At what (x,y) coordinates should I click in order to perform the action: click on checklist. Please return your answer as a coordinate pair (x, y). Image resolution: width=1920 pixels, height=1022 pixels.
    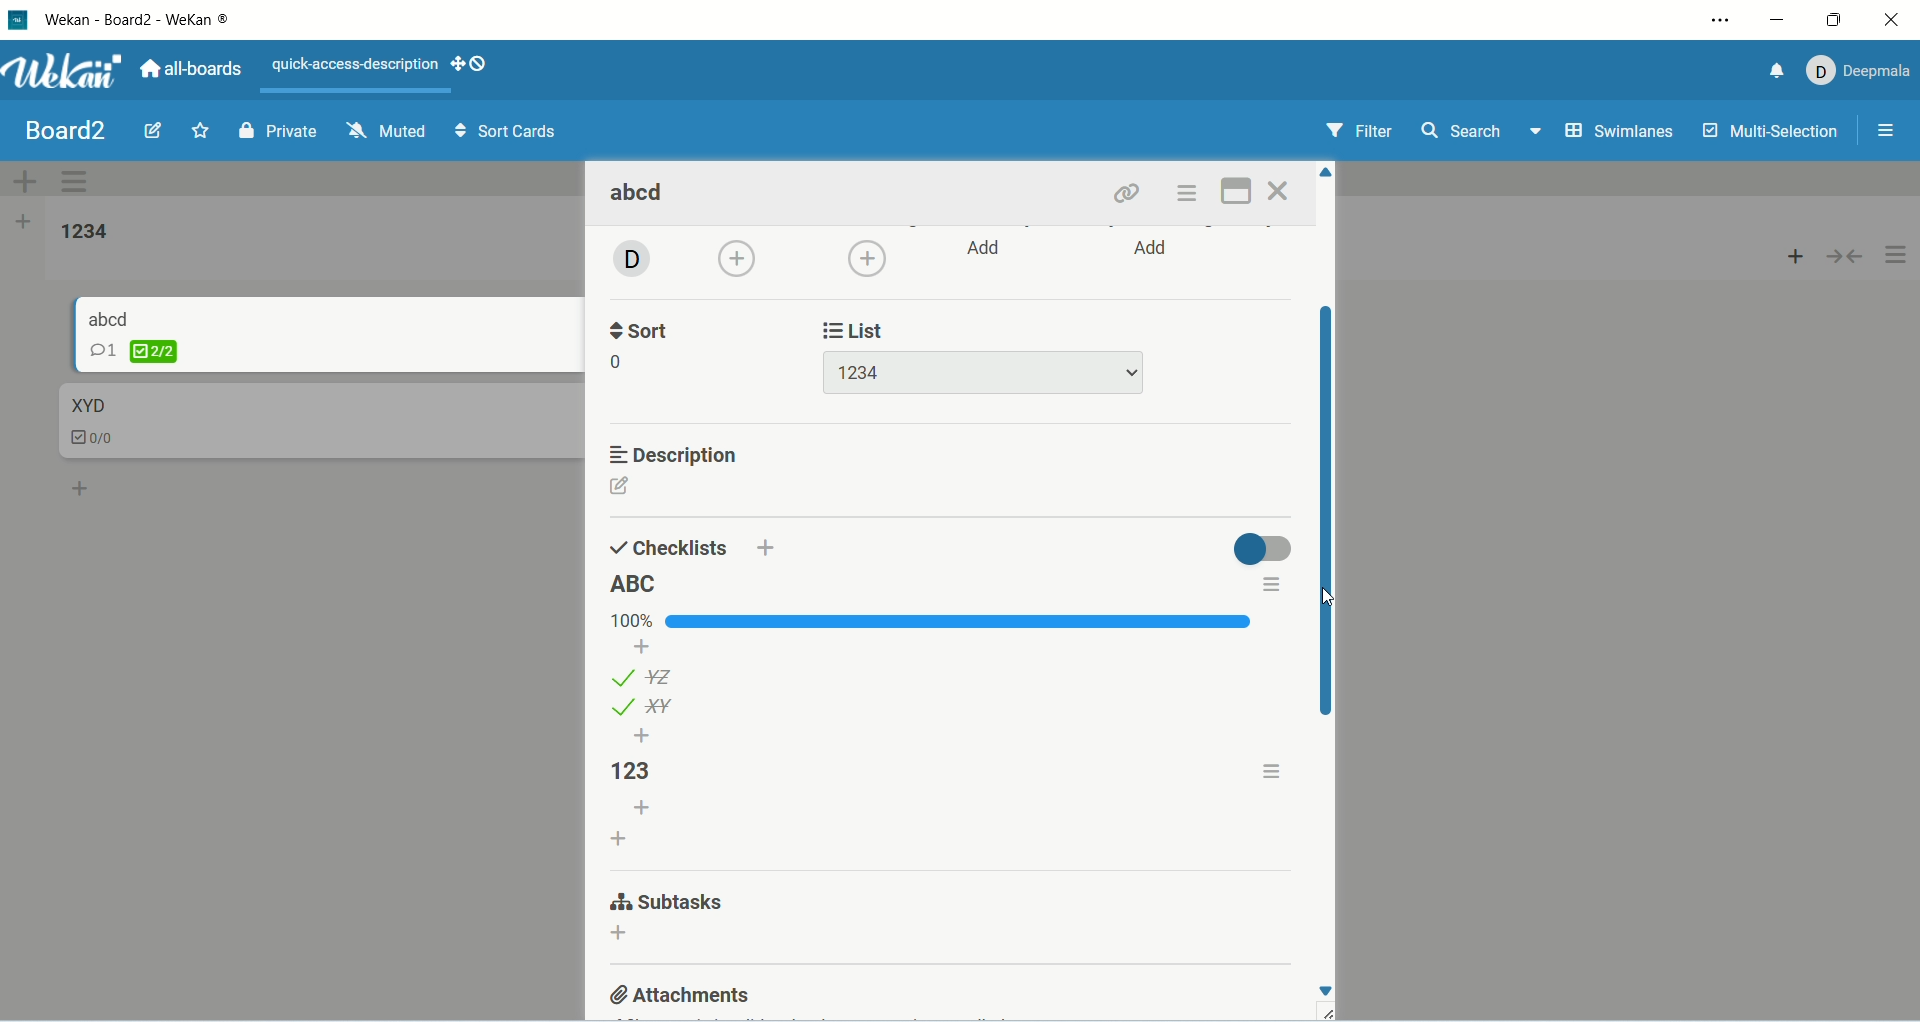
    Looking at the image, I should click on (101, 440).